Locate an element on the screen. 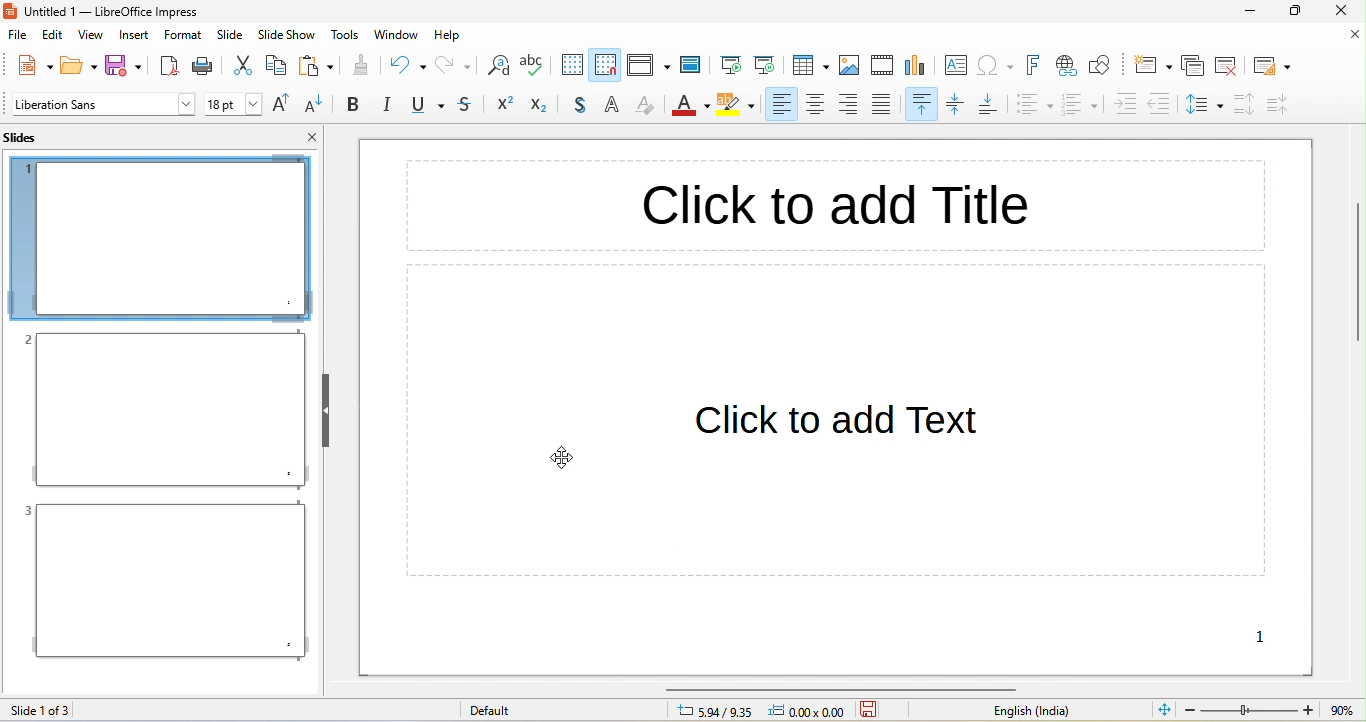 This screenshot has width=1366, height=722. chart is located at coordinates (919, 67).